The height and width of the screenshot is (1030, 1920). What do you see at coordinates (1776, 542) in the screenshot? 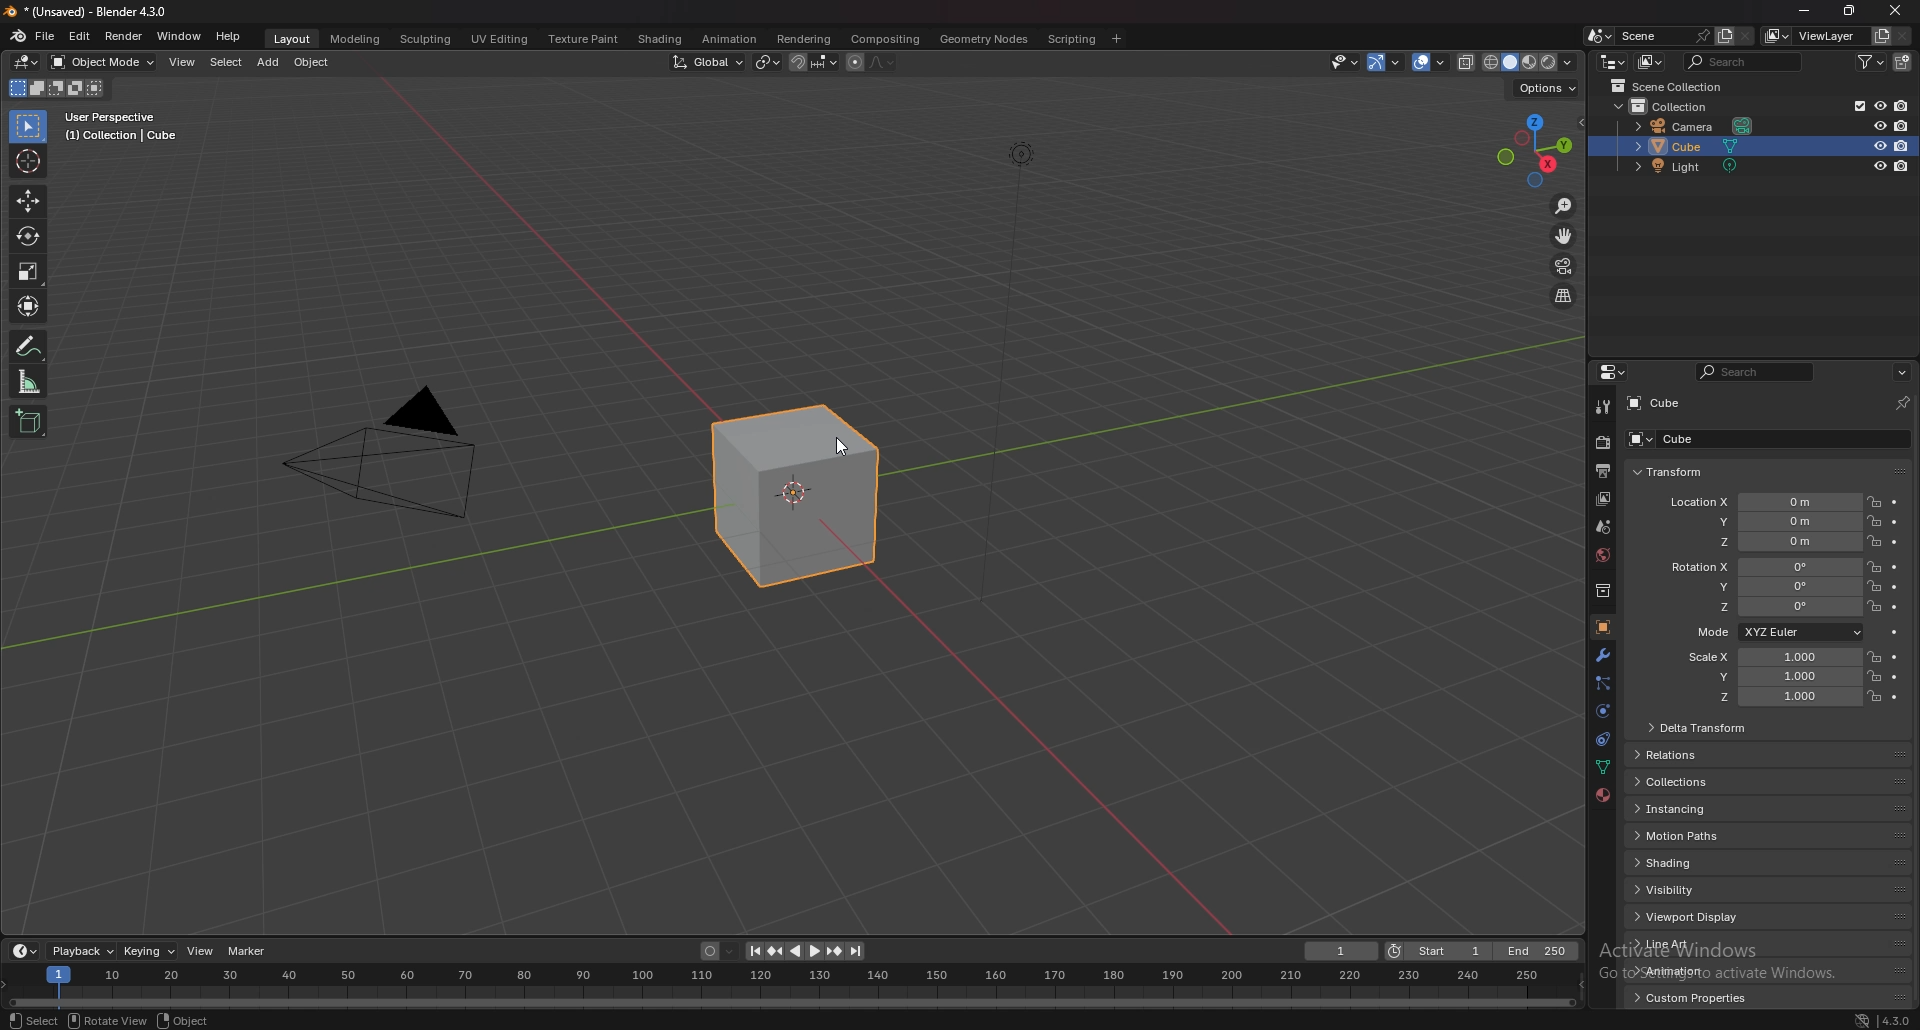
I see `location z` at bounding box center [1776, 542].